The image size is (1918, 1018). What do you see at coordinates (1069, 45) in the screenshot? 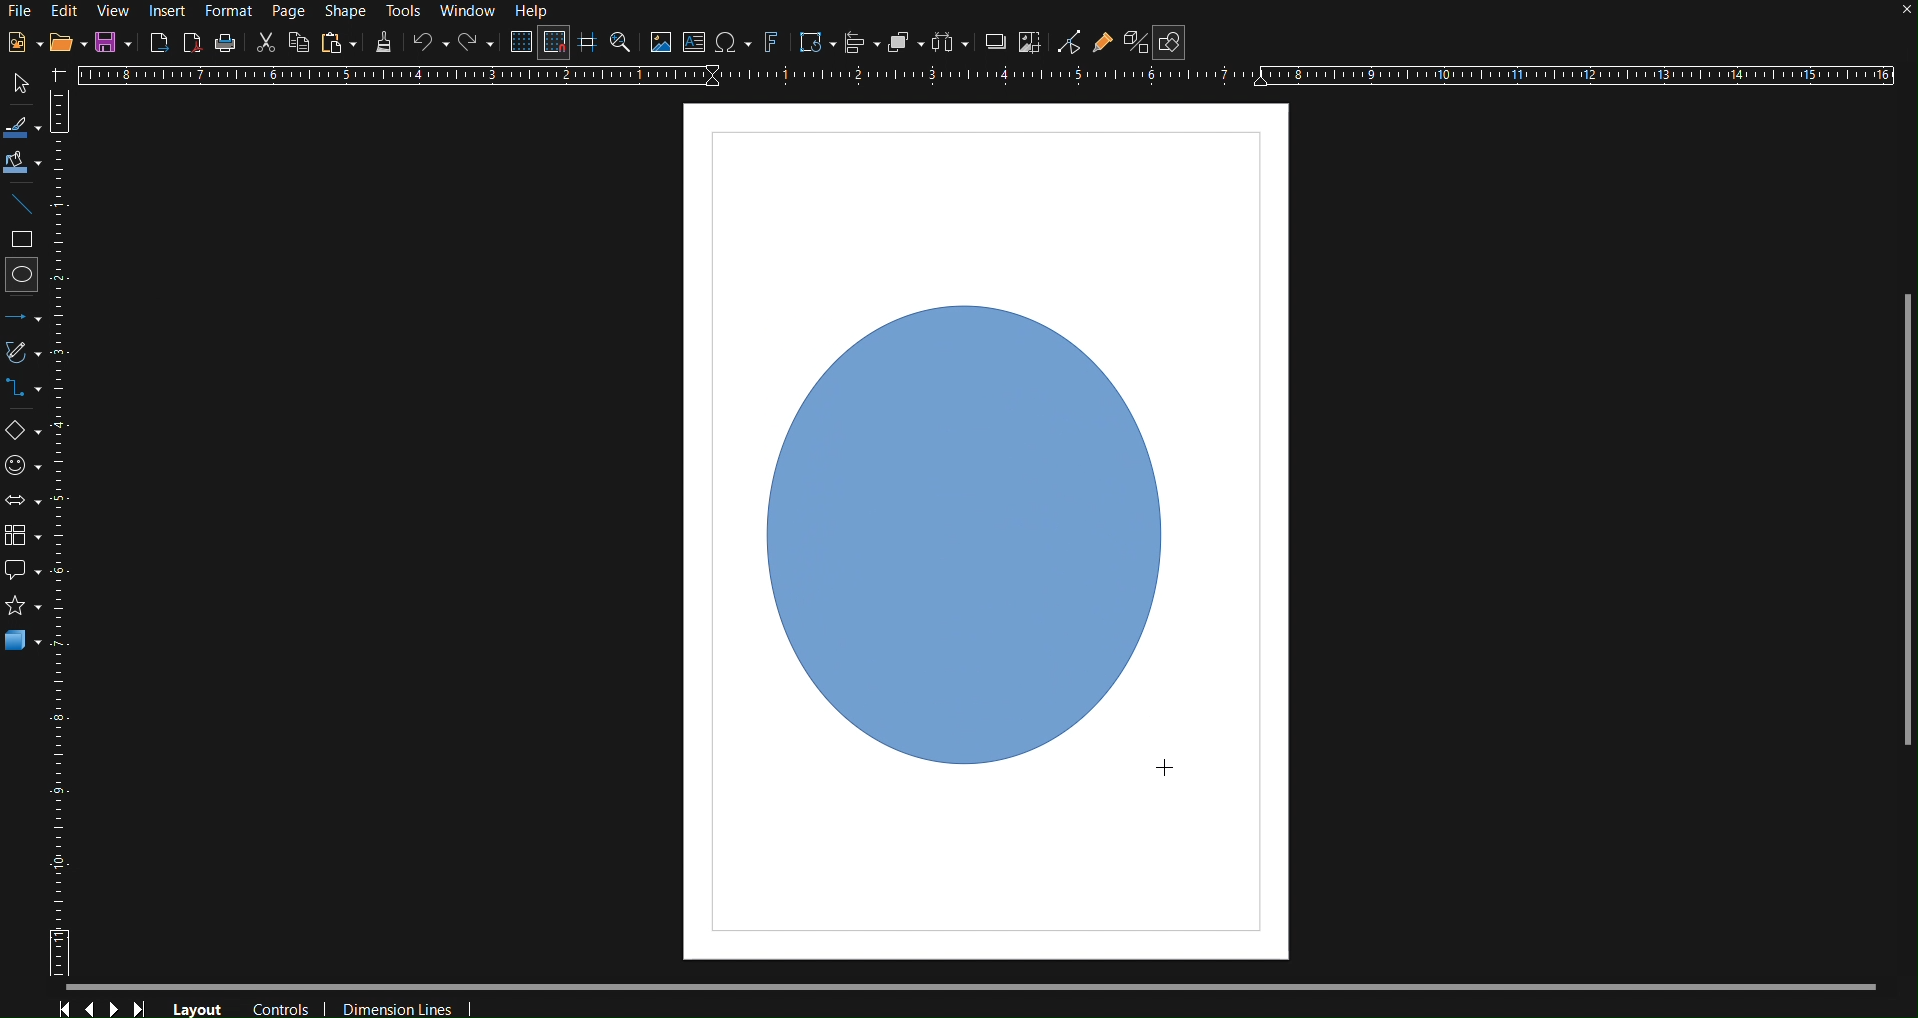
I see `Toggle Point Edit Mode` at bounding box center [1069, 45].